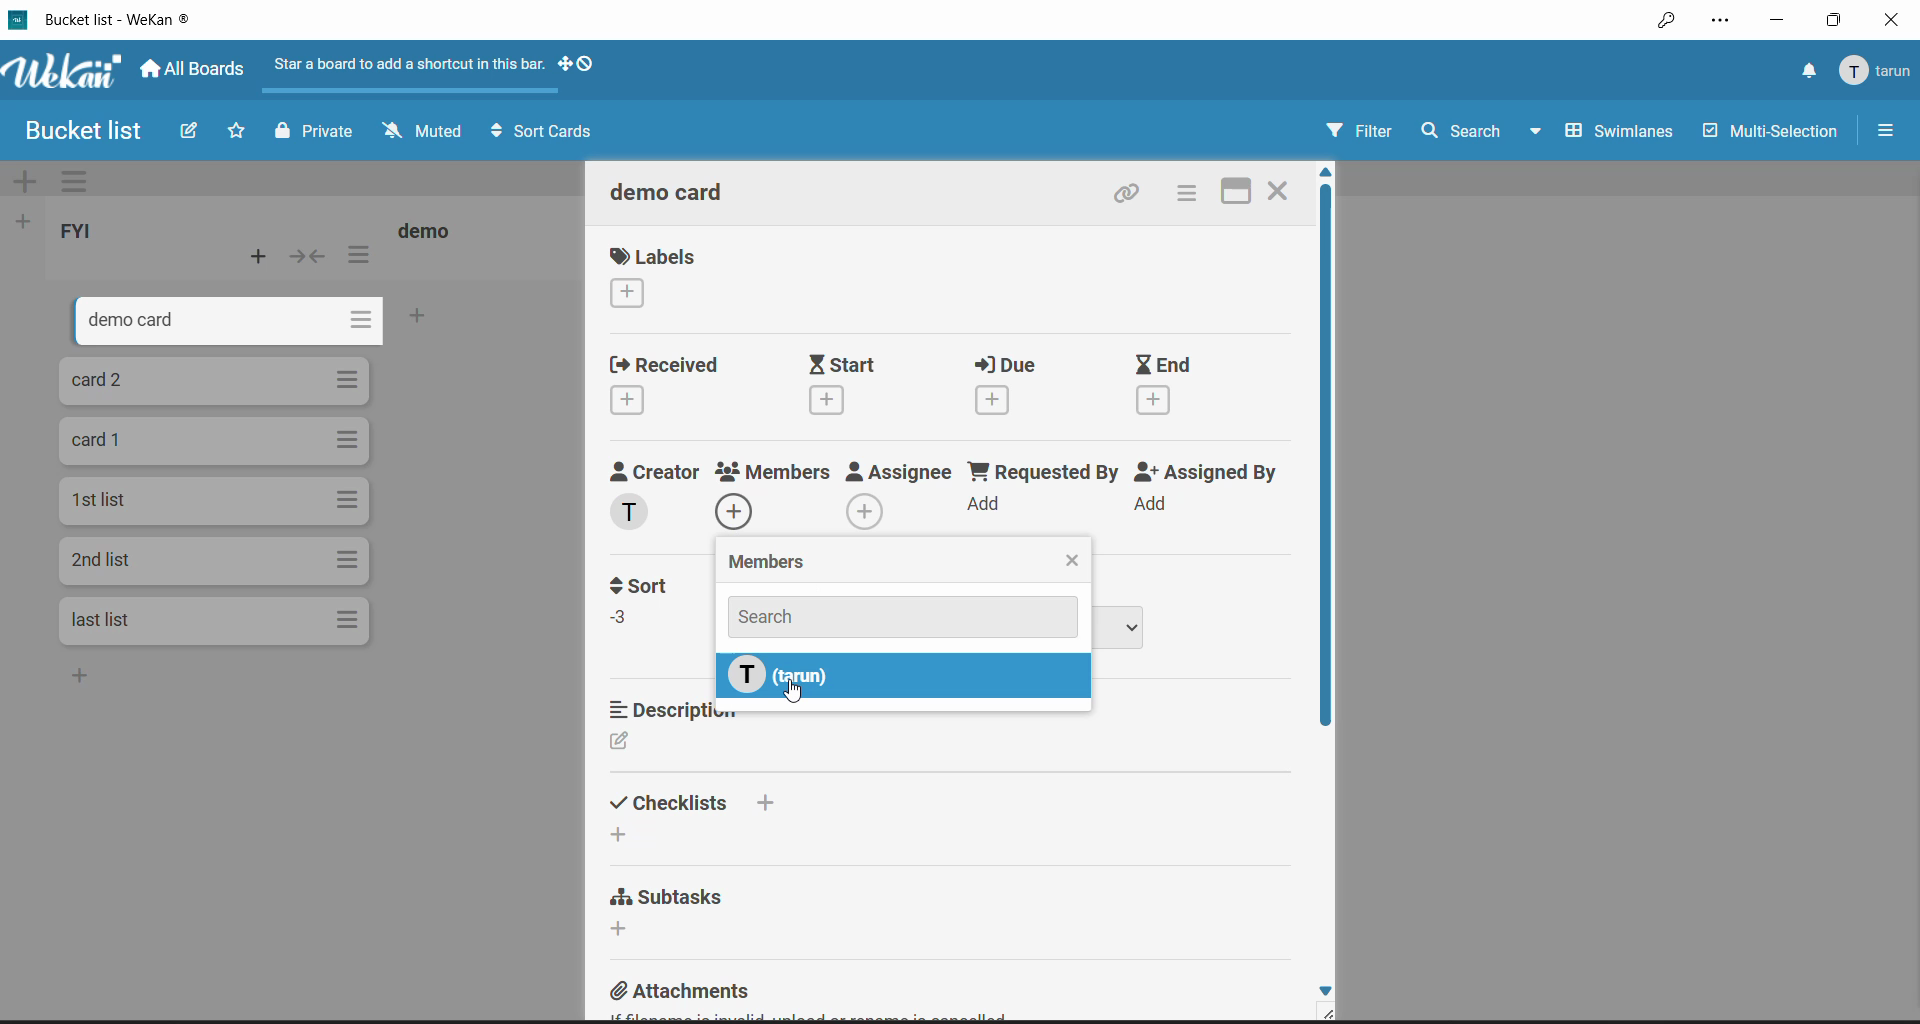  Describe the element at coordinates (622, 927) in the screenshot. I see `add subtask` at that location.